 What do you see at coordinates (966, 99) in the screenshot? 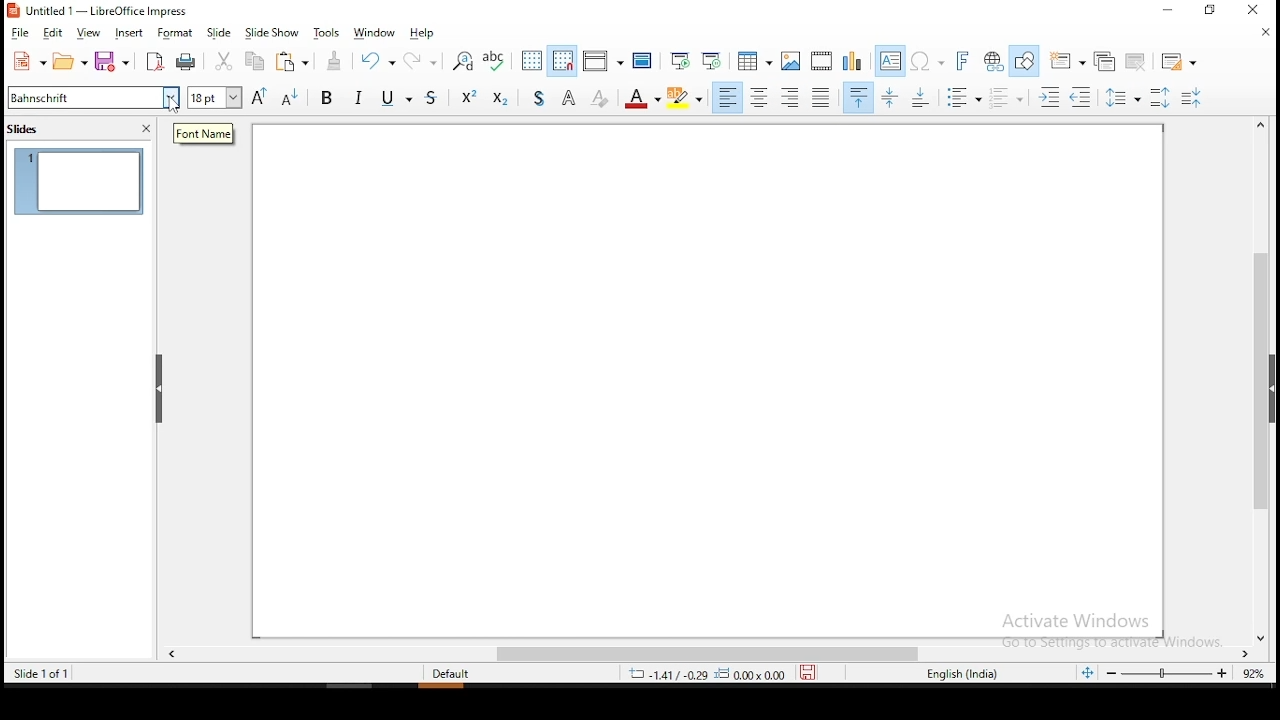
I see `toggle unordered list` at bounding box center [966, 99].